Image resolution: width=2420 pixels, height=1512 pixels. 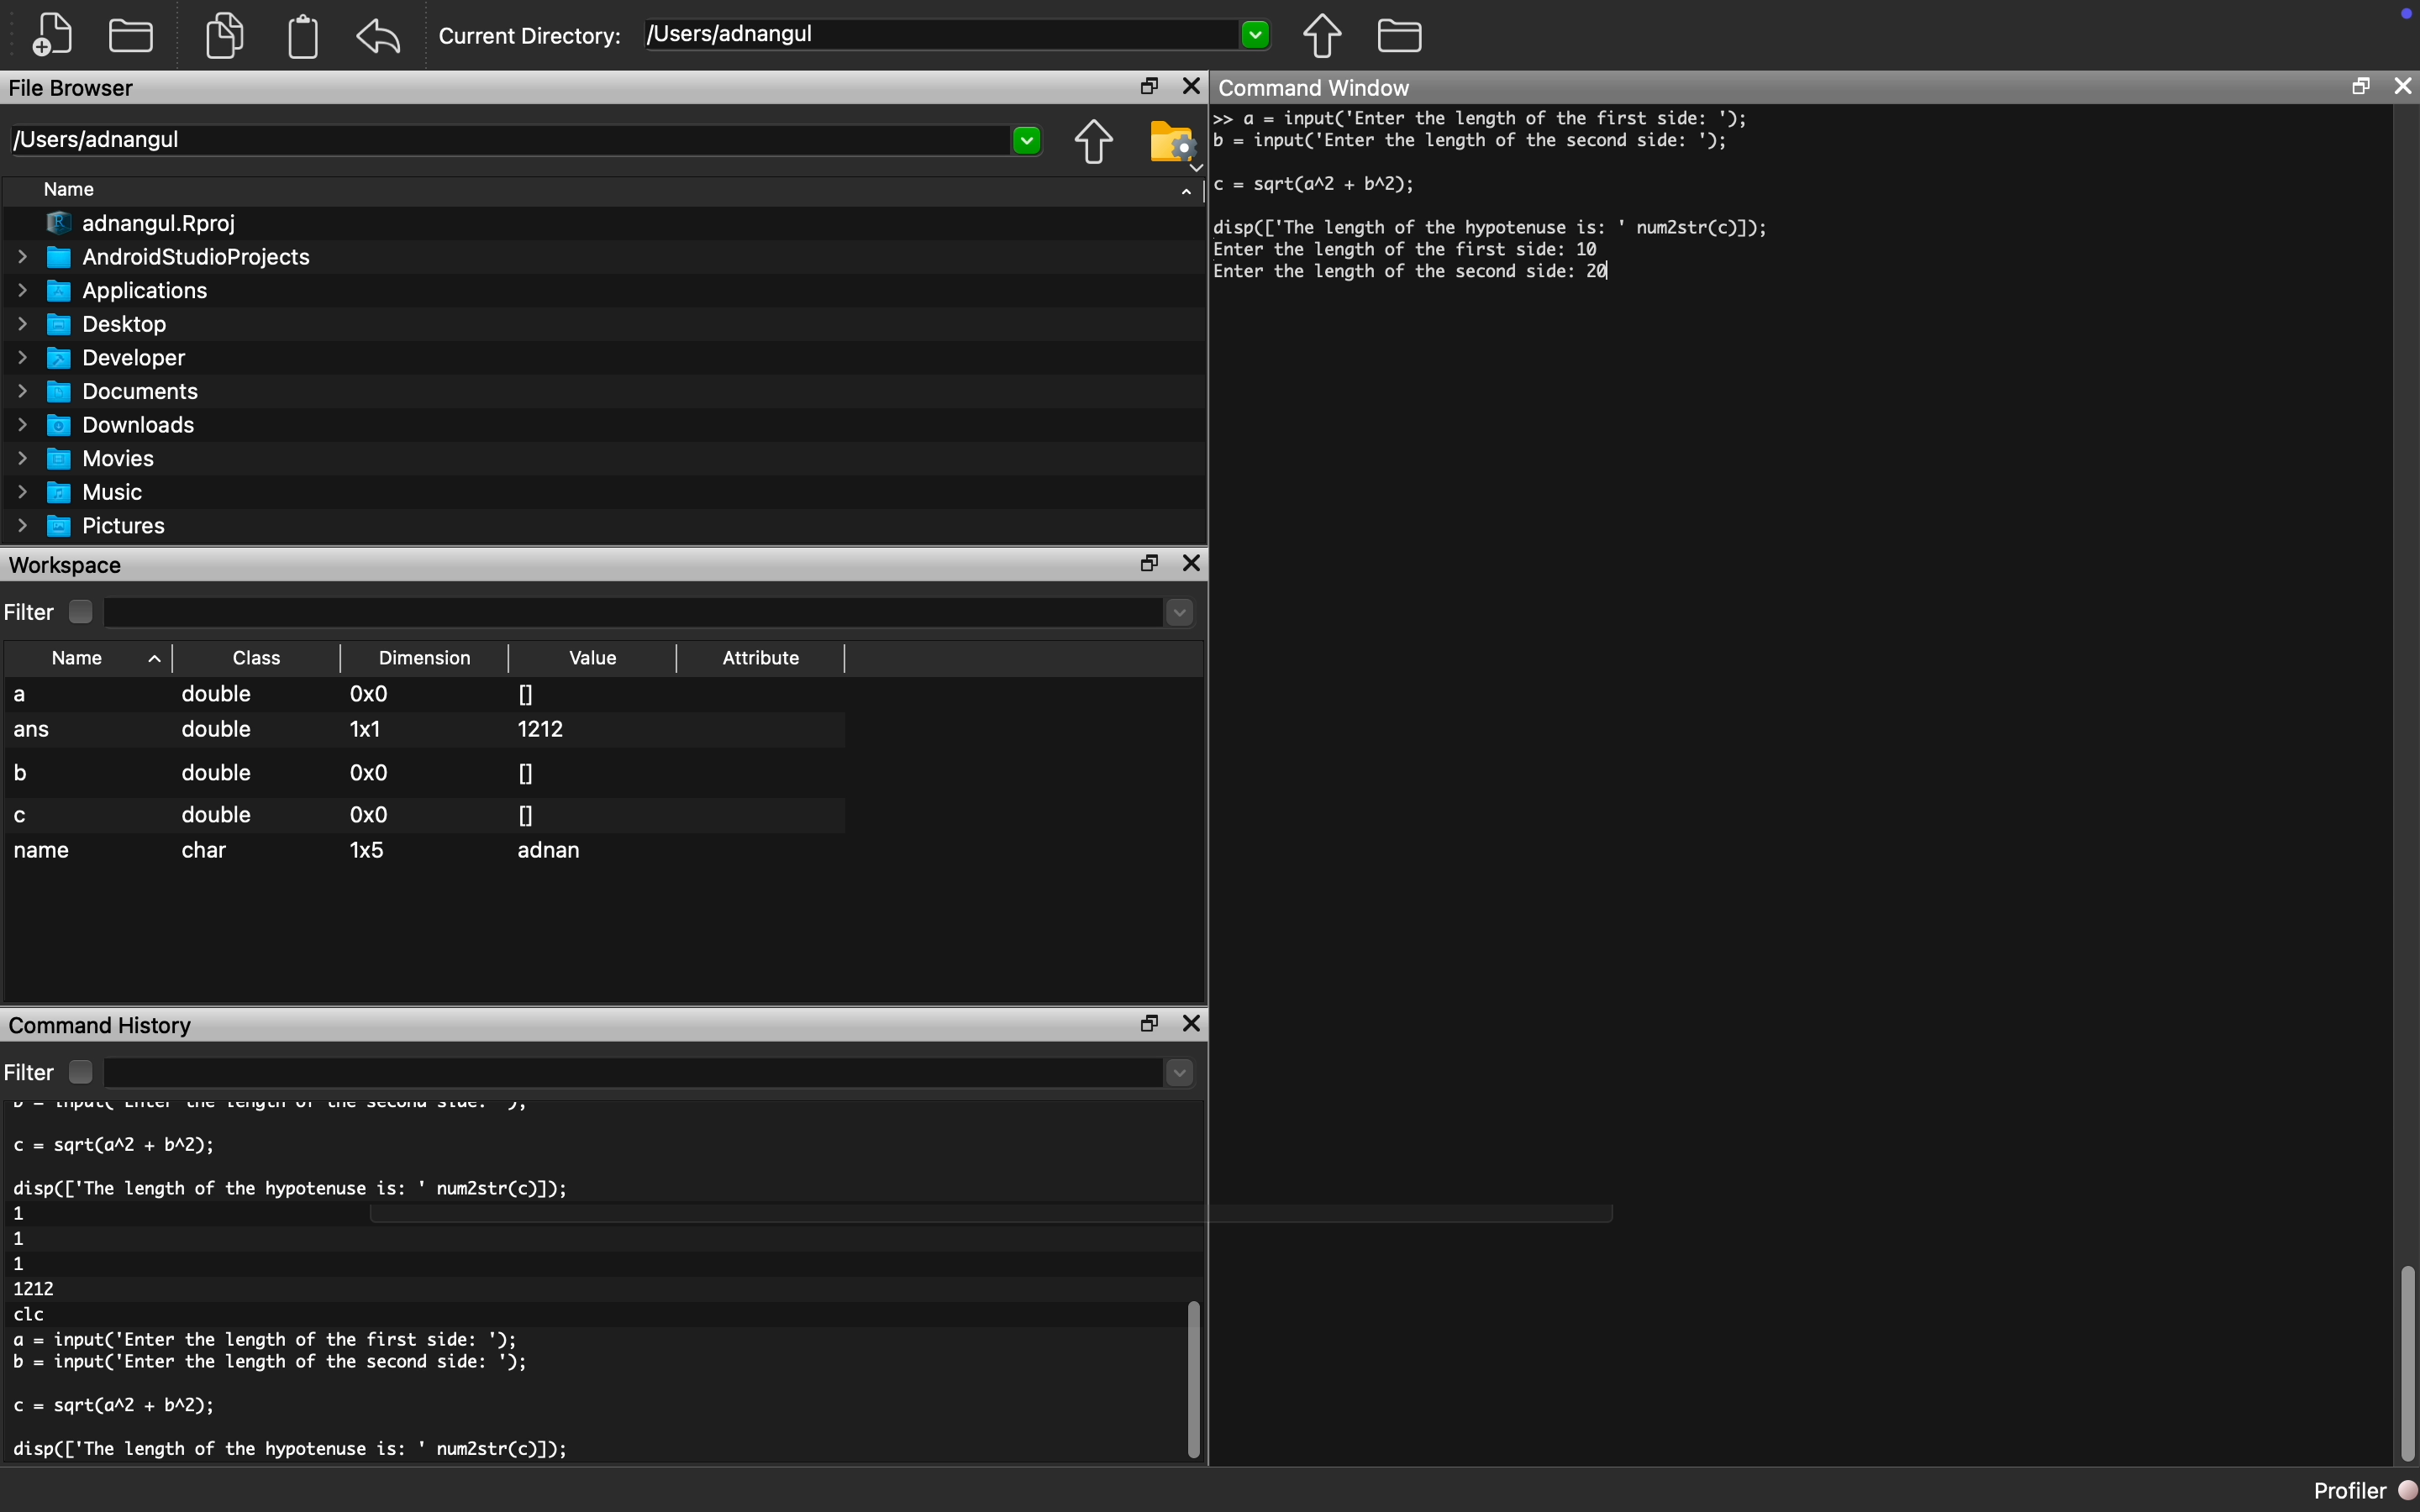 What do you see at coordinates (1187, 188) in the screenshot?
I see `dropdown` at bounding box center [1187, 188].